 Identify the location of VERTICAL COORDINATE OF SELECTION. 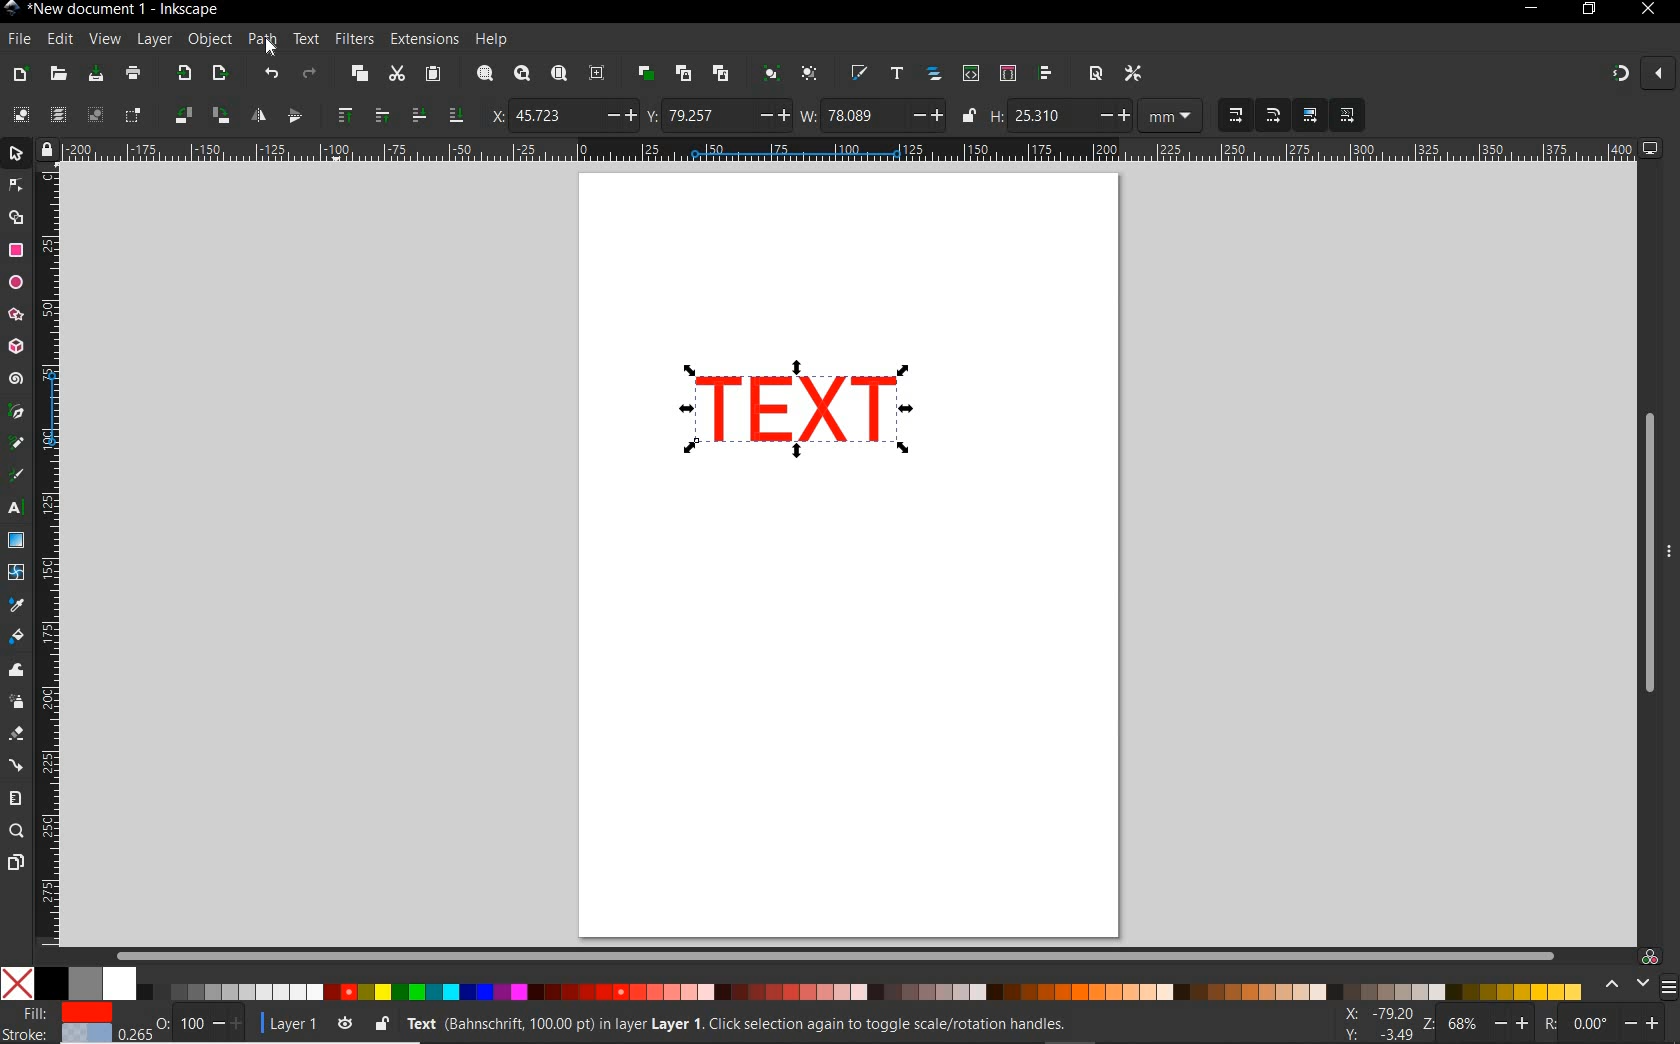
(717, 115).